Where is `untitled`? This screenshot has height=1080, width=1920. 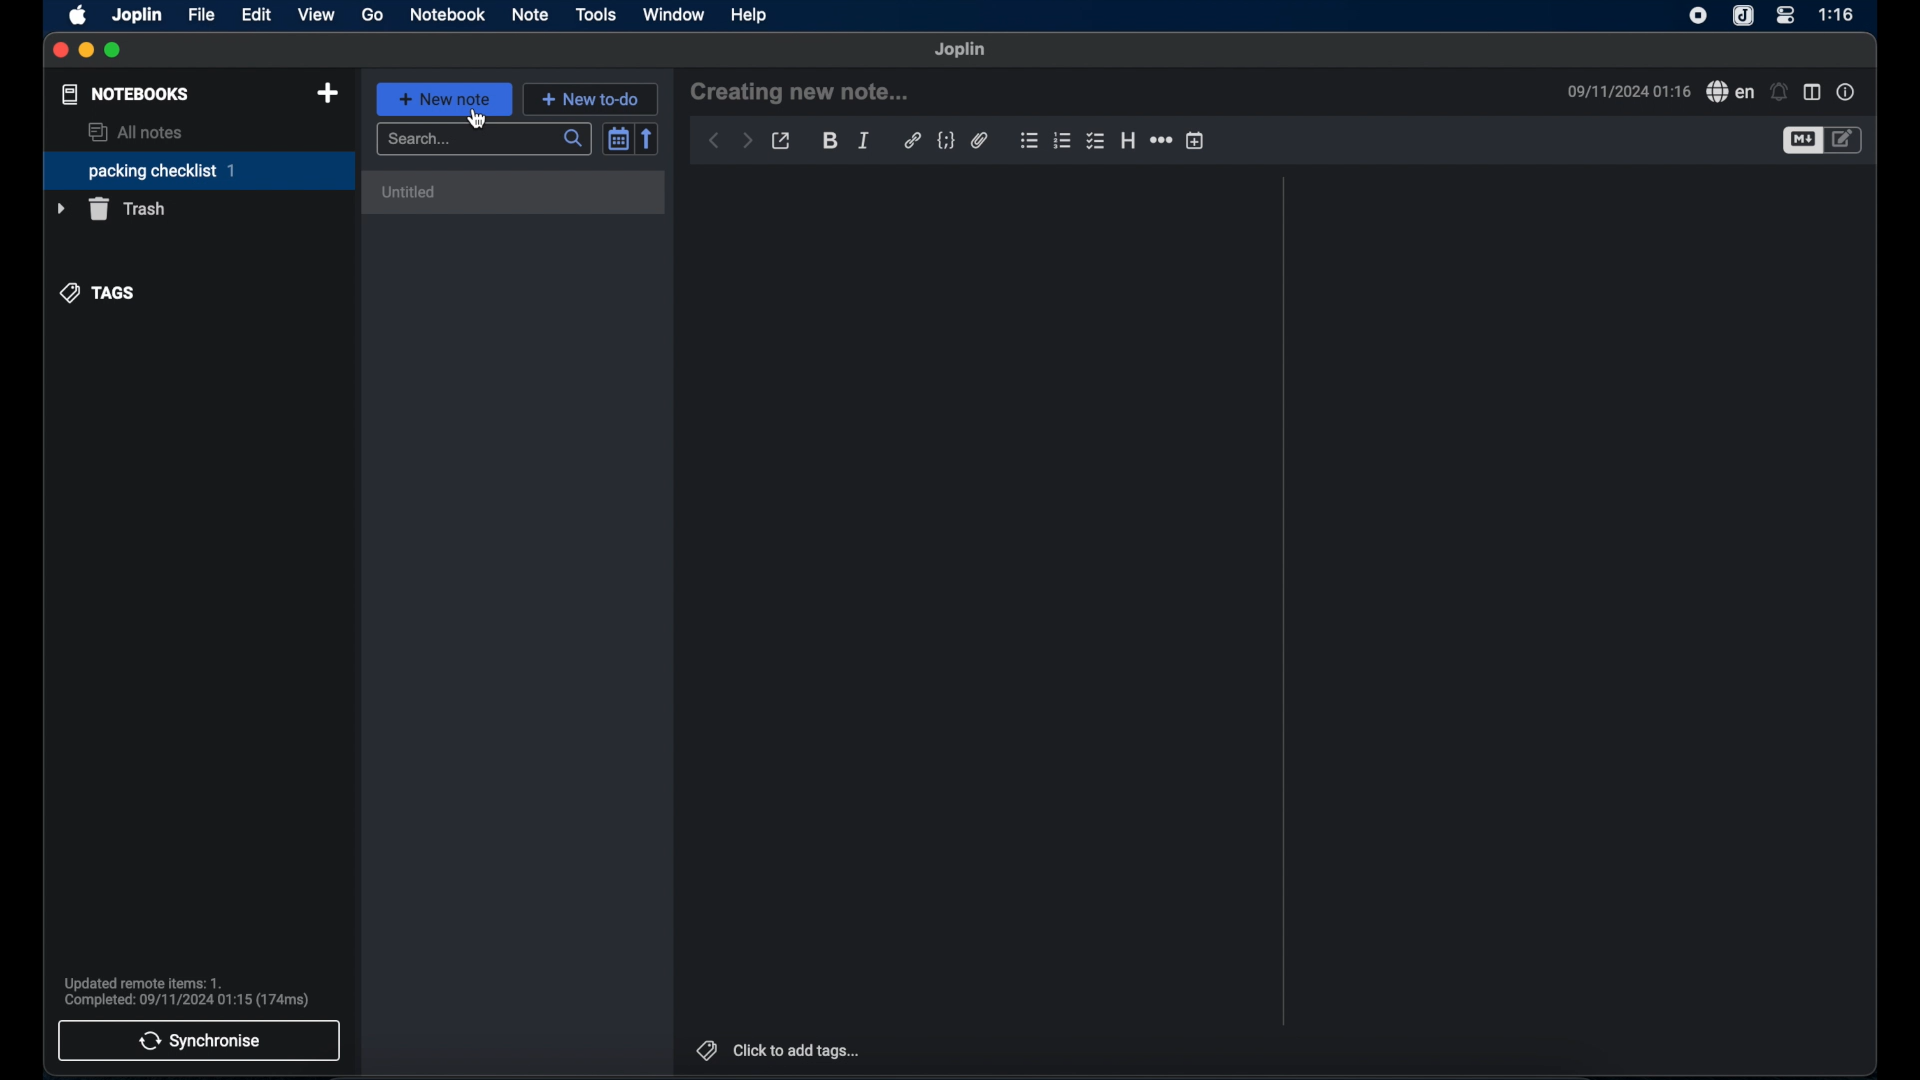 untitled is located at coordinates (517, 193).